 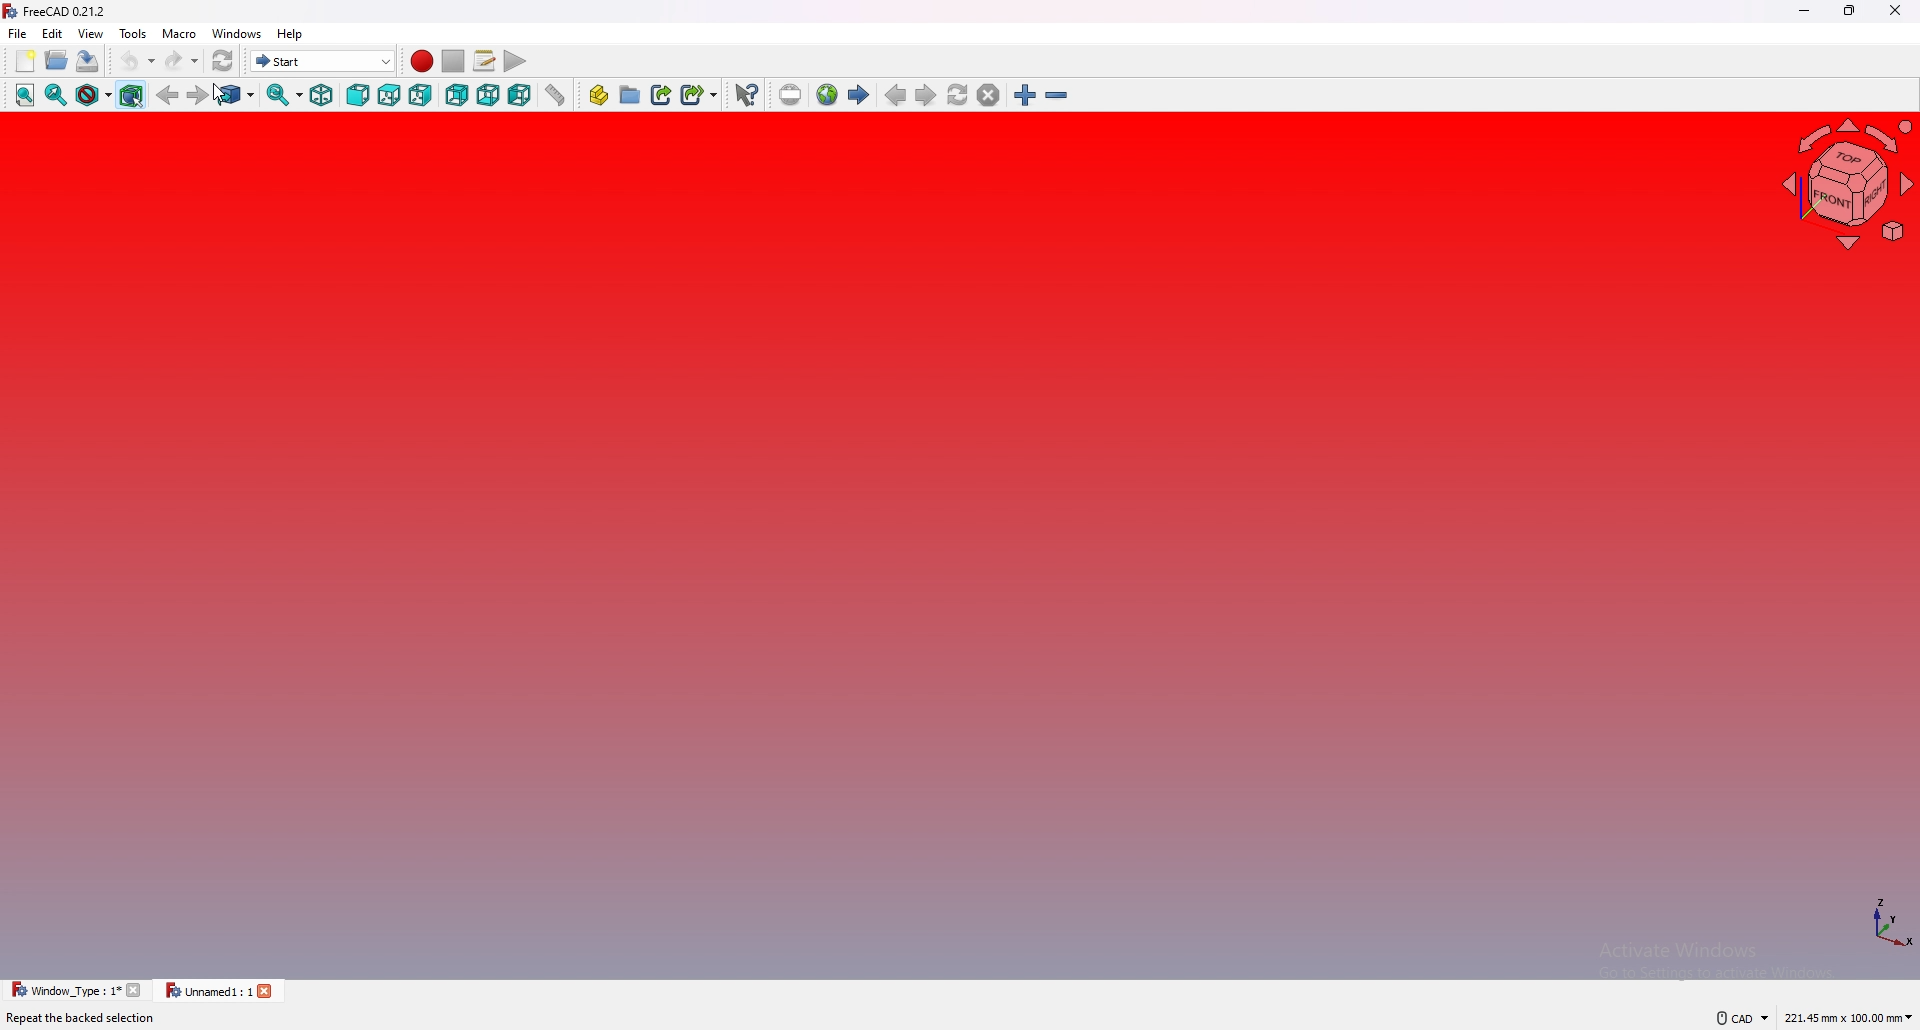 I want to click on what's this?, so click(x=746, y=94).